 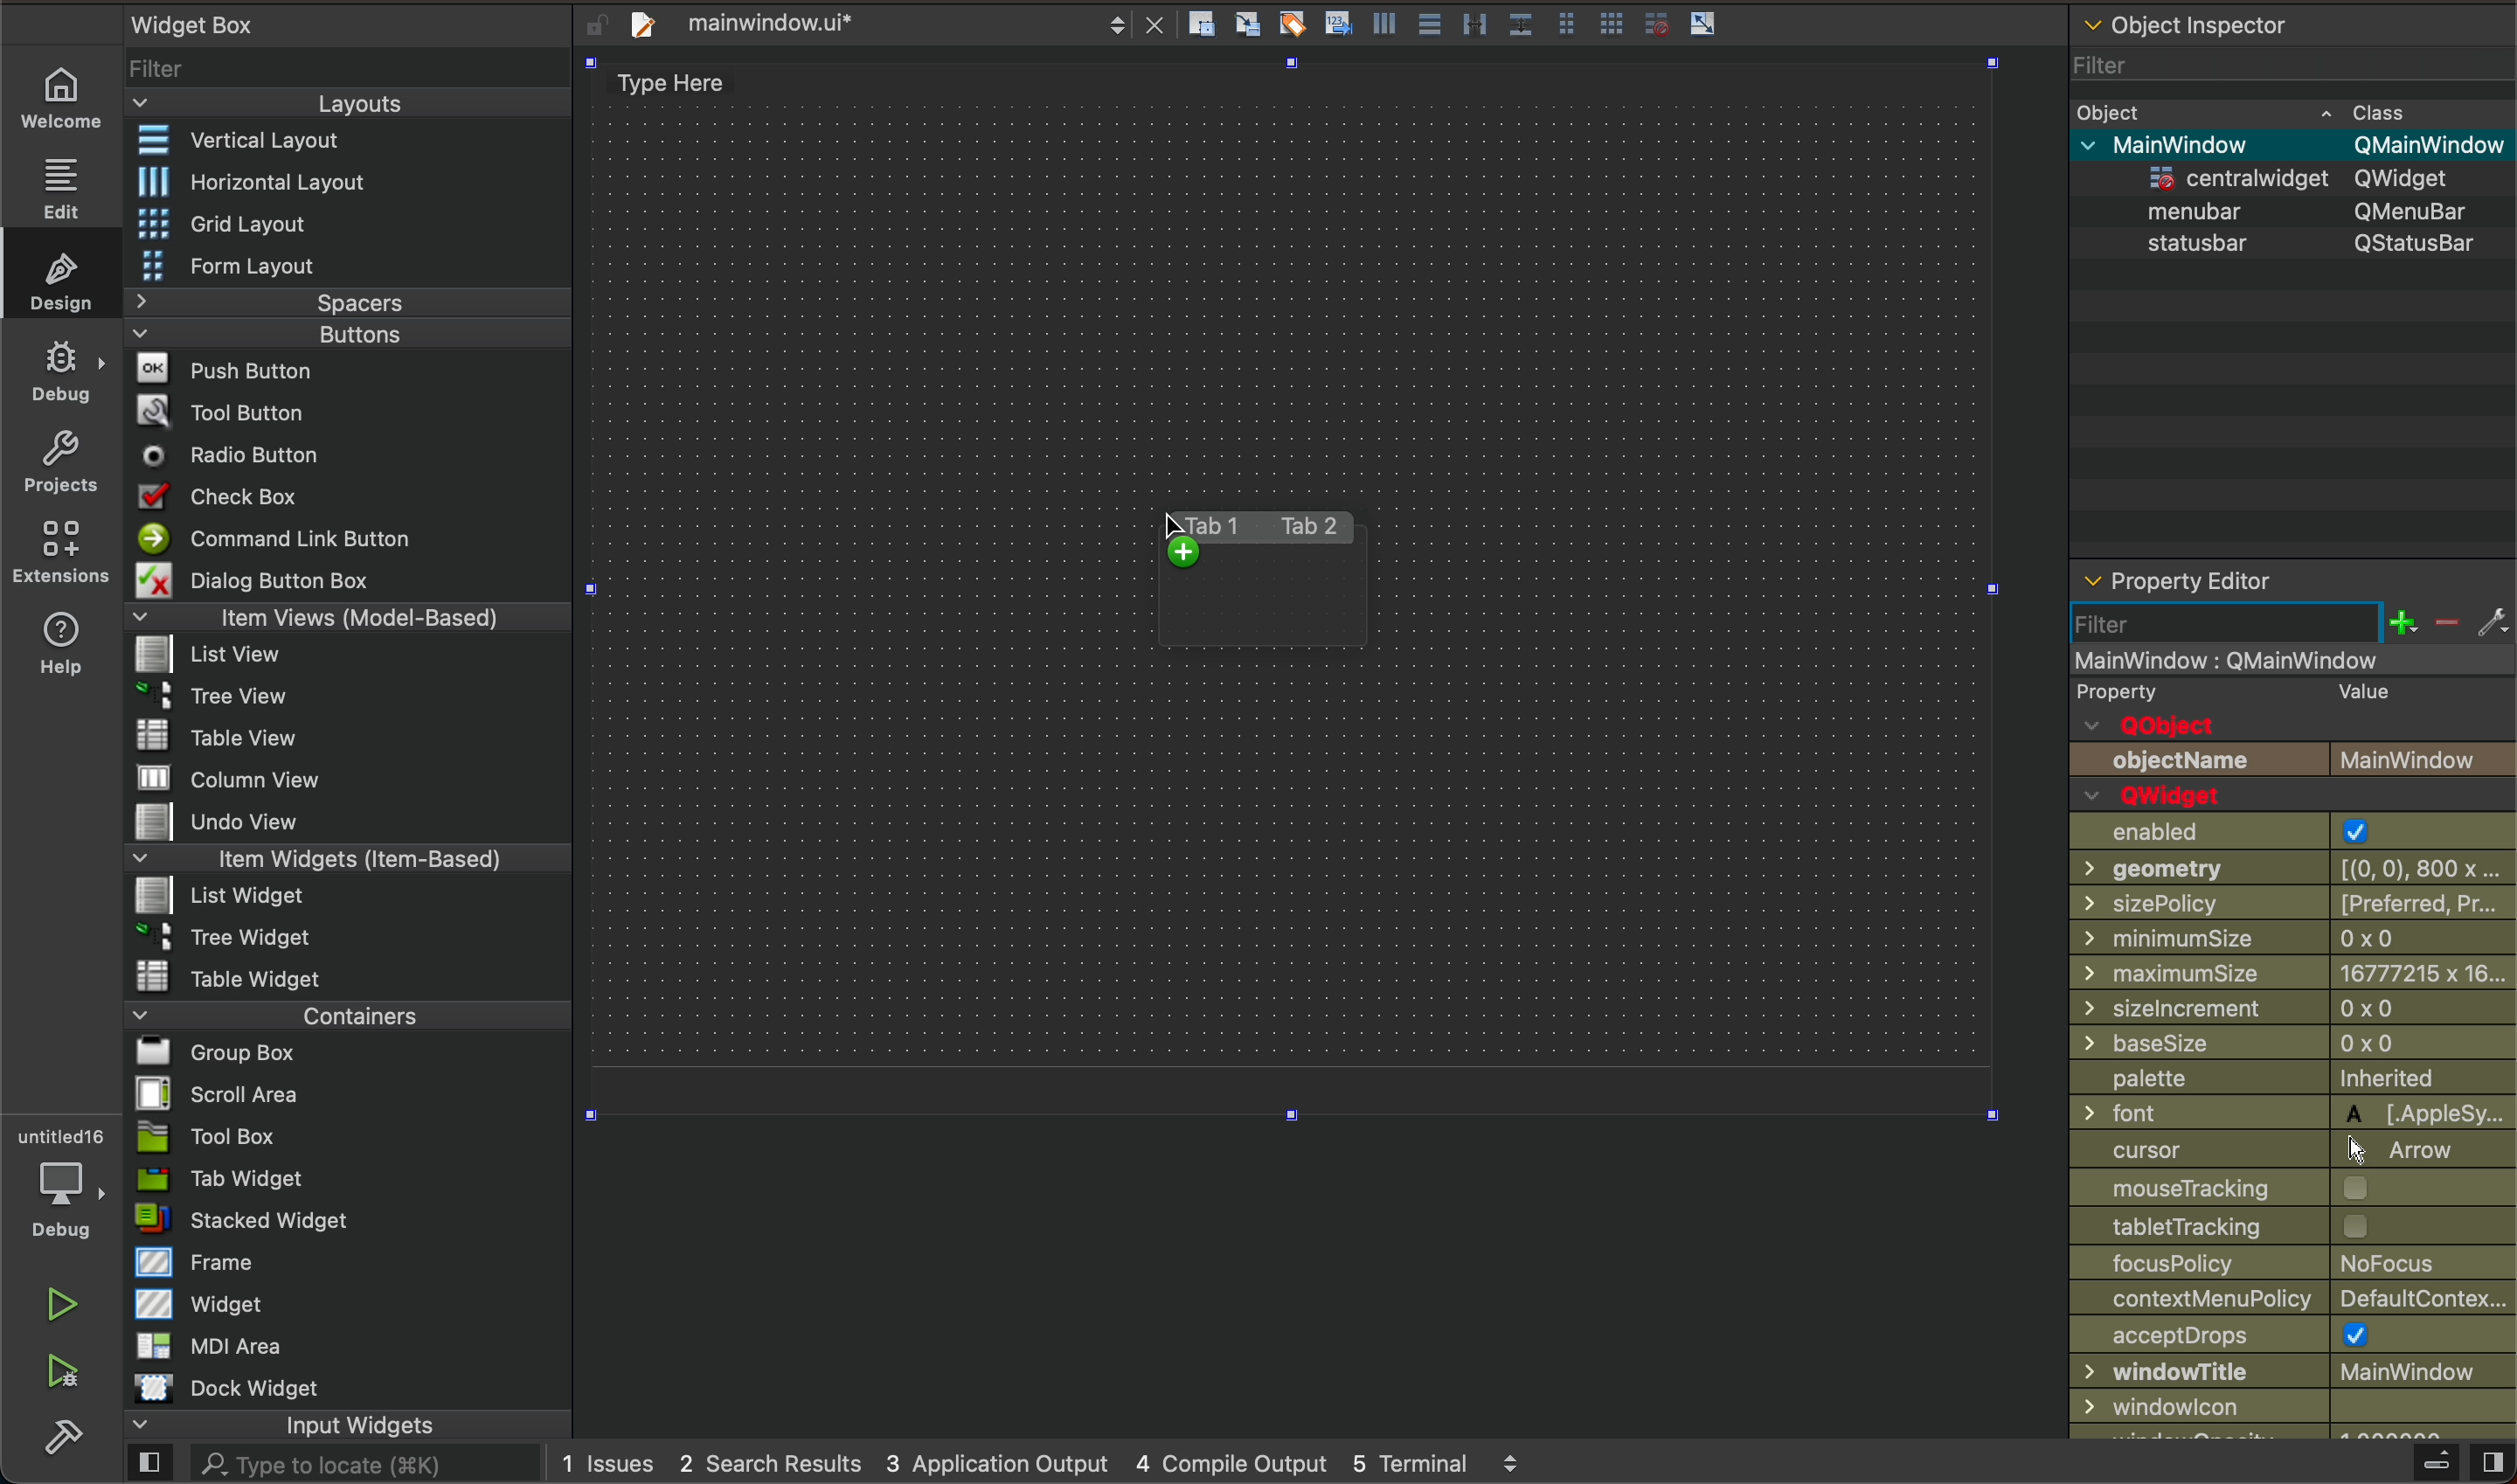 What do you see at coordinates (221, 416) in the screenshot?
I see `Tool Button` at bounding box center [221, 416].